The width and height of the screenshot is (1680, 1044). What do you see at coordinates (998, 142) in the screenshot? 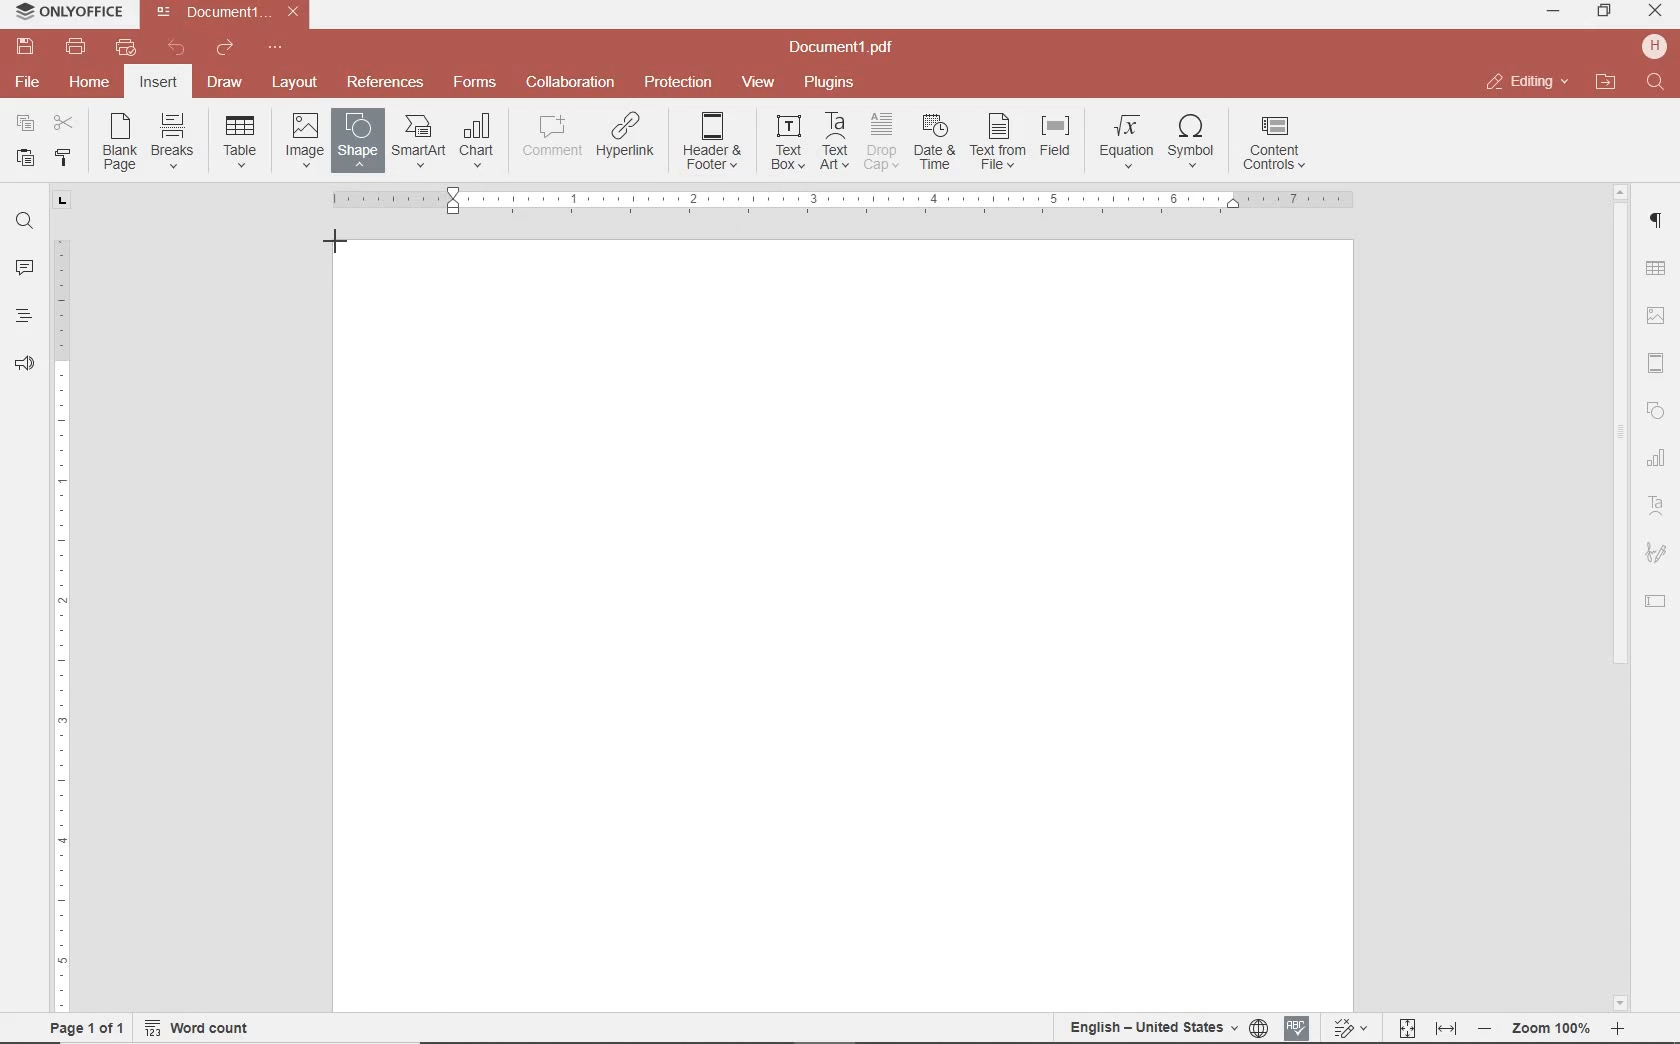
I see `TEXT FROM  FILE` at bounding box center [998, 142].